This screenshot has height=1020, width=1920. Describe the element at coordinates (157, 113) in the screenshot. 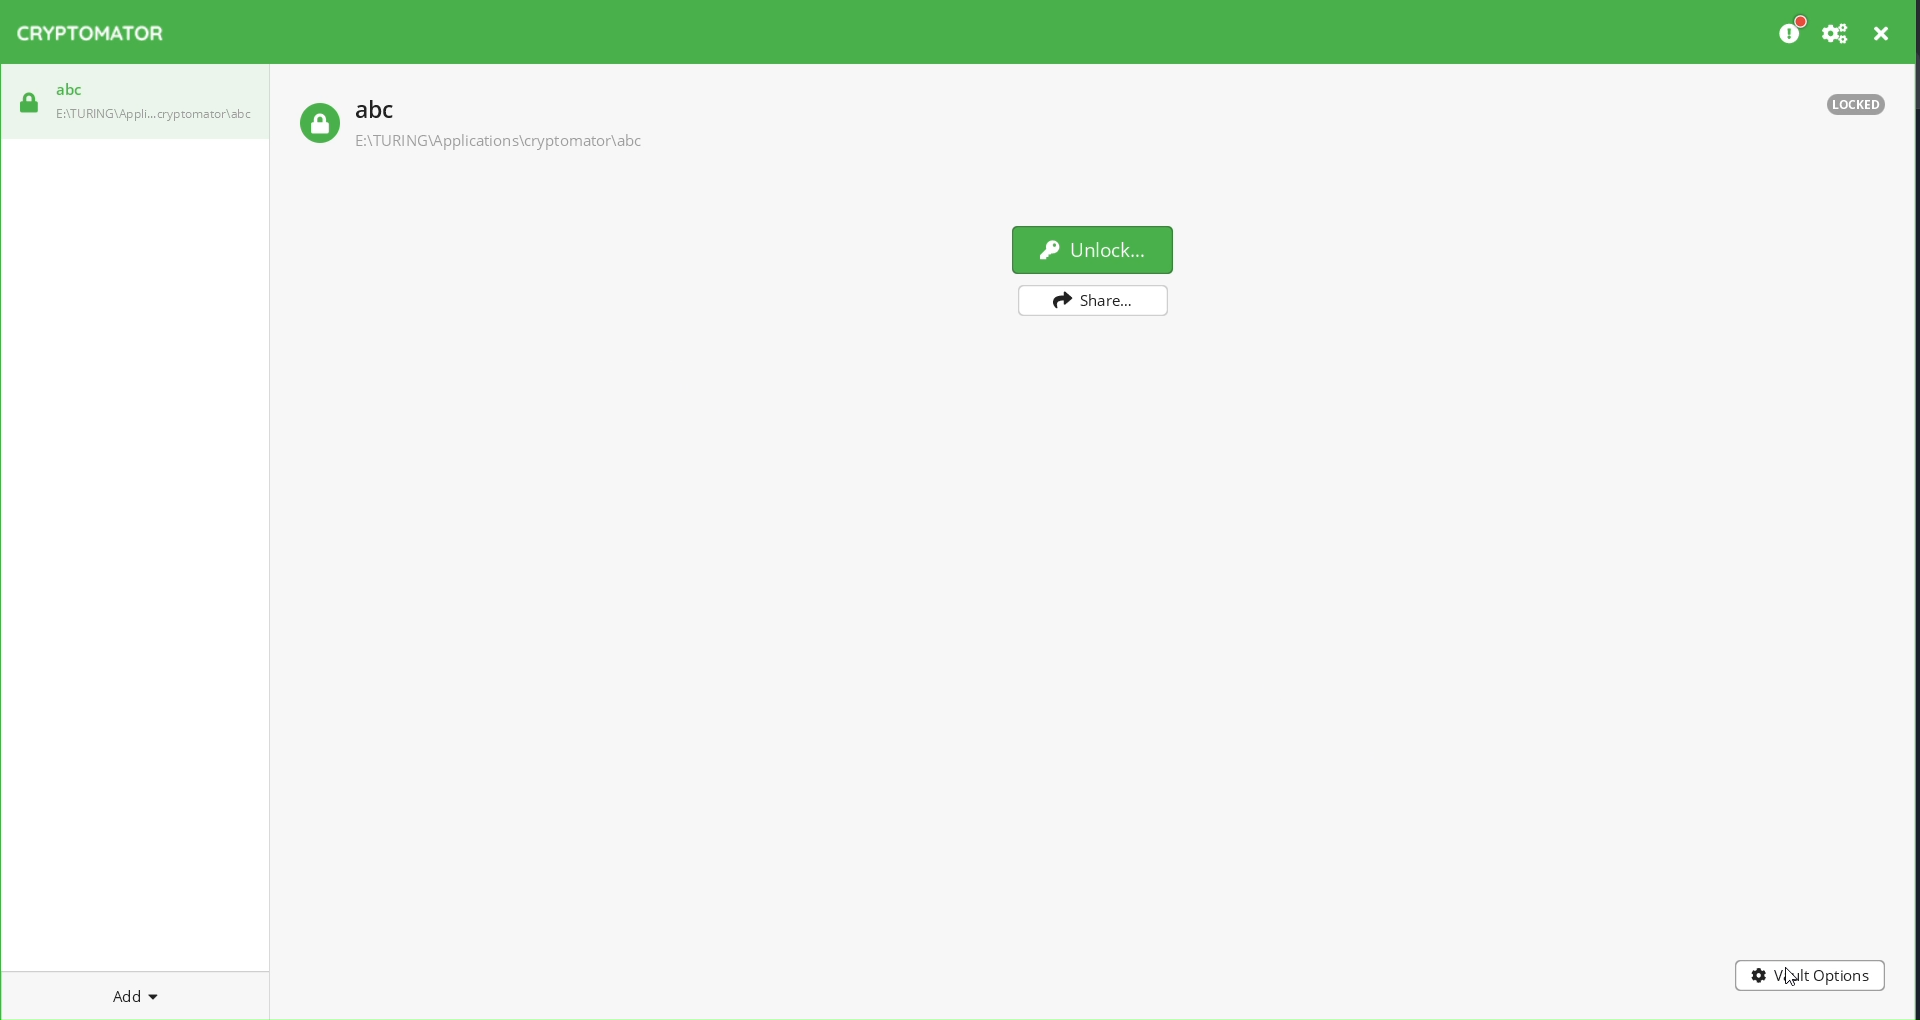

I see `path` at that location.